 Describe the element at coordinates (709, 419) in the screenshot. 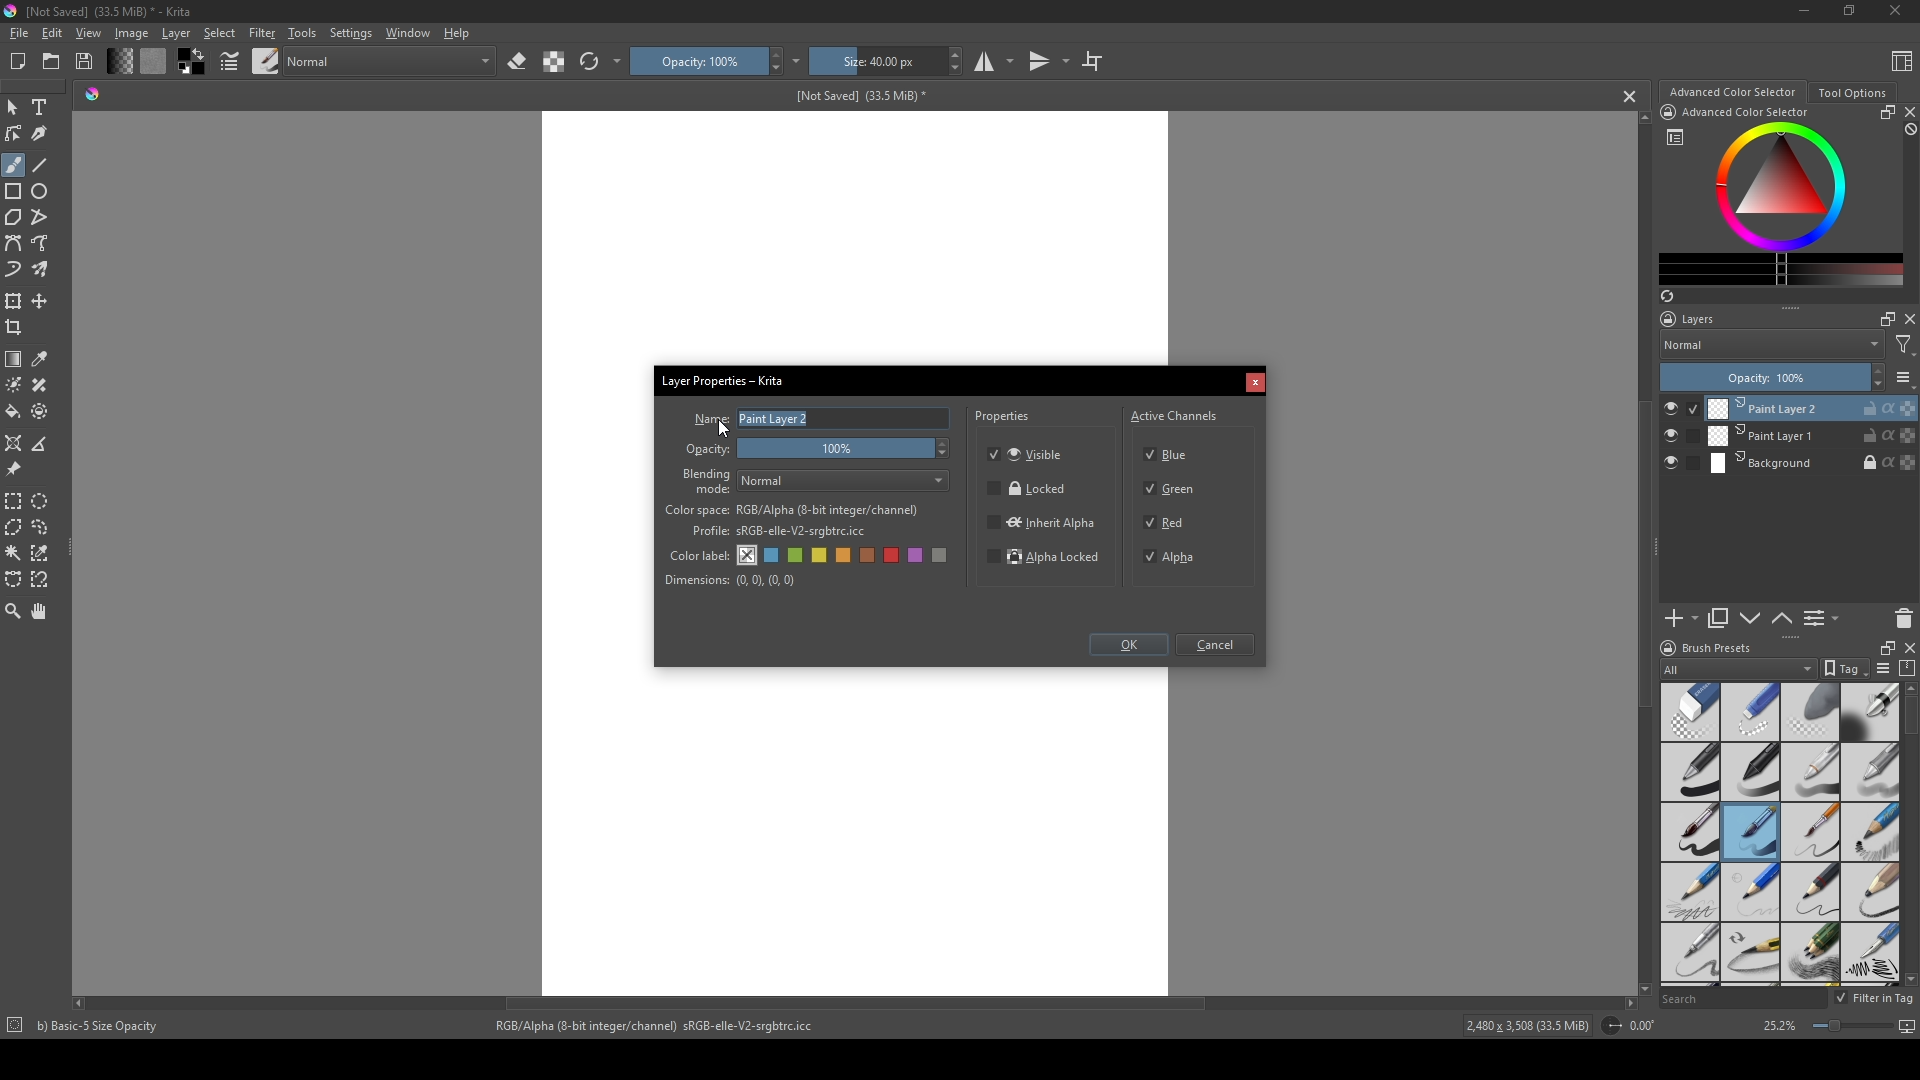

I see `Name:` at that location.